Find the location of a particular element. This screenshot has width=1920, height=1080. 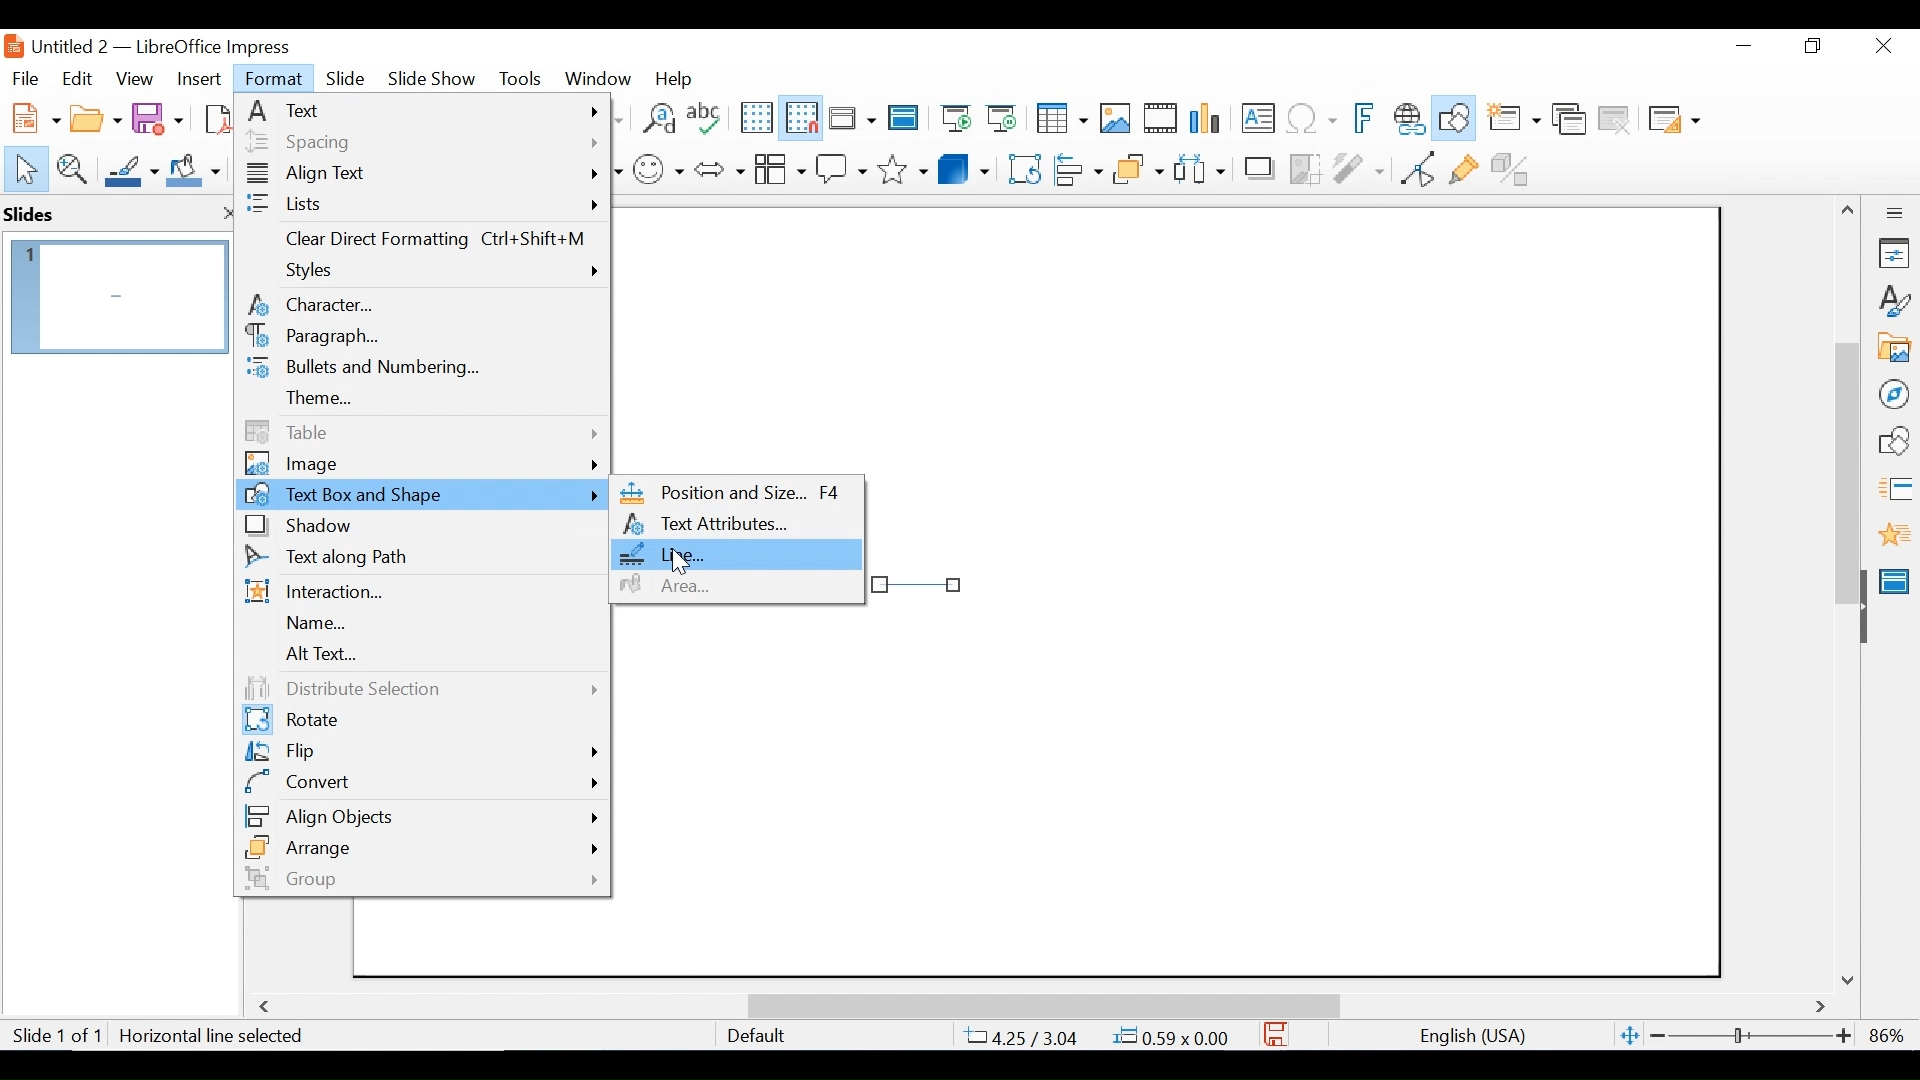

Slide Layout is located at coordinates (1672, 121).